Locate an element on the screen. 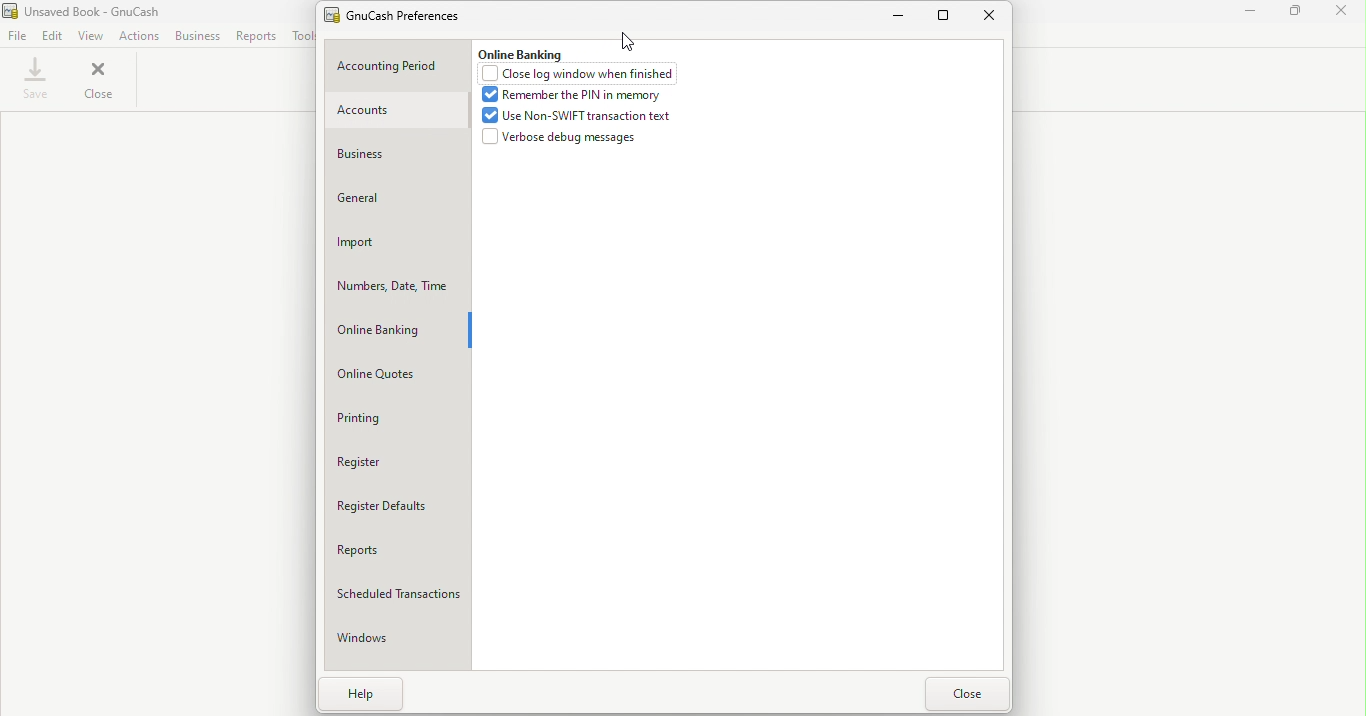  Close is located at coordinates (993, 17).